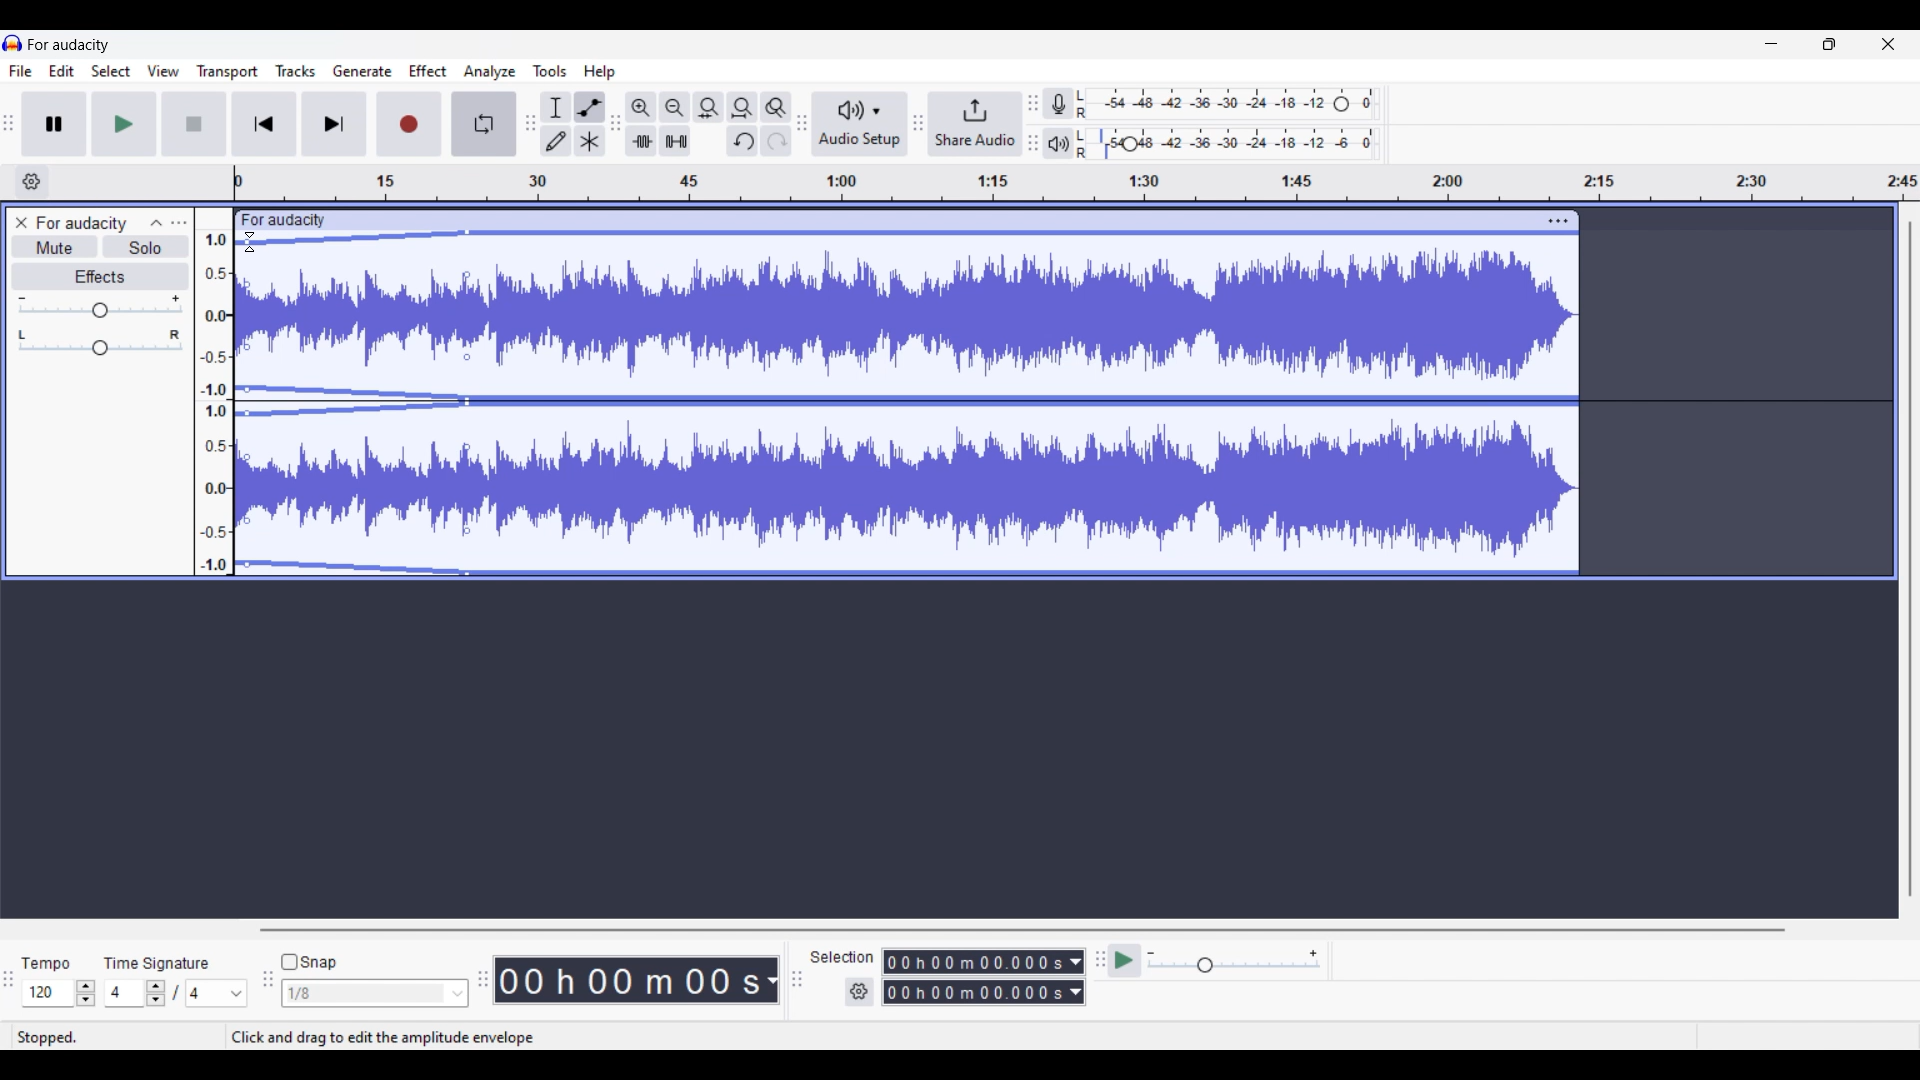  What do you see at coordinates (1058, 103) in the screenshot?
I see `Record meter` at bounding box center [1058, 103].